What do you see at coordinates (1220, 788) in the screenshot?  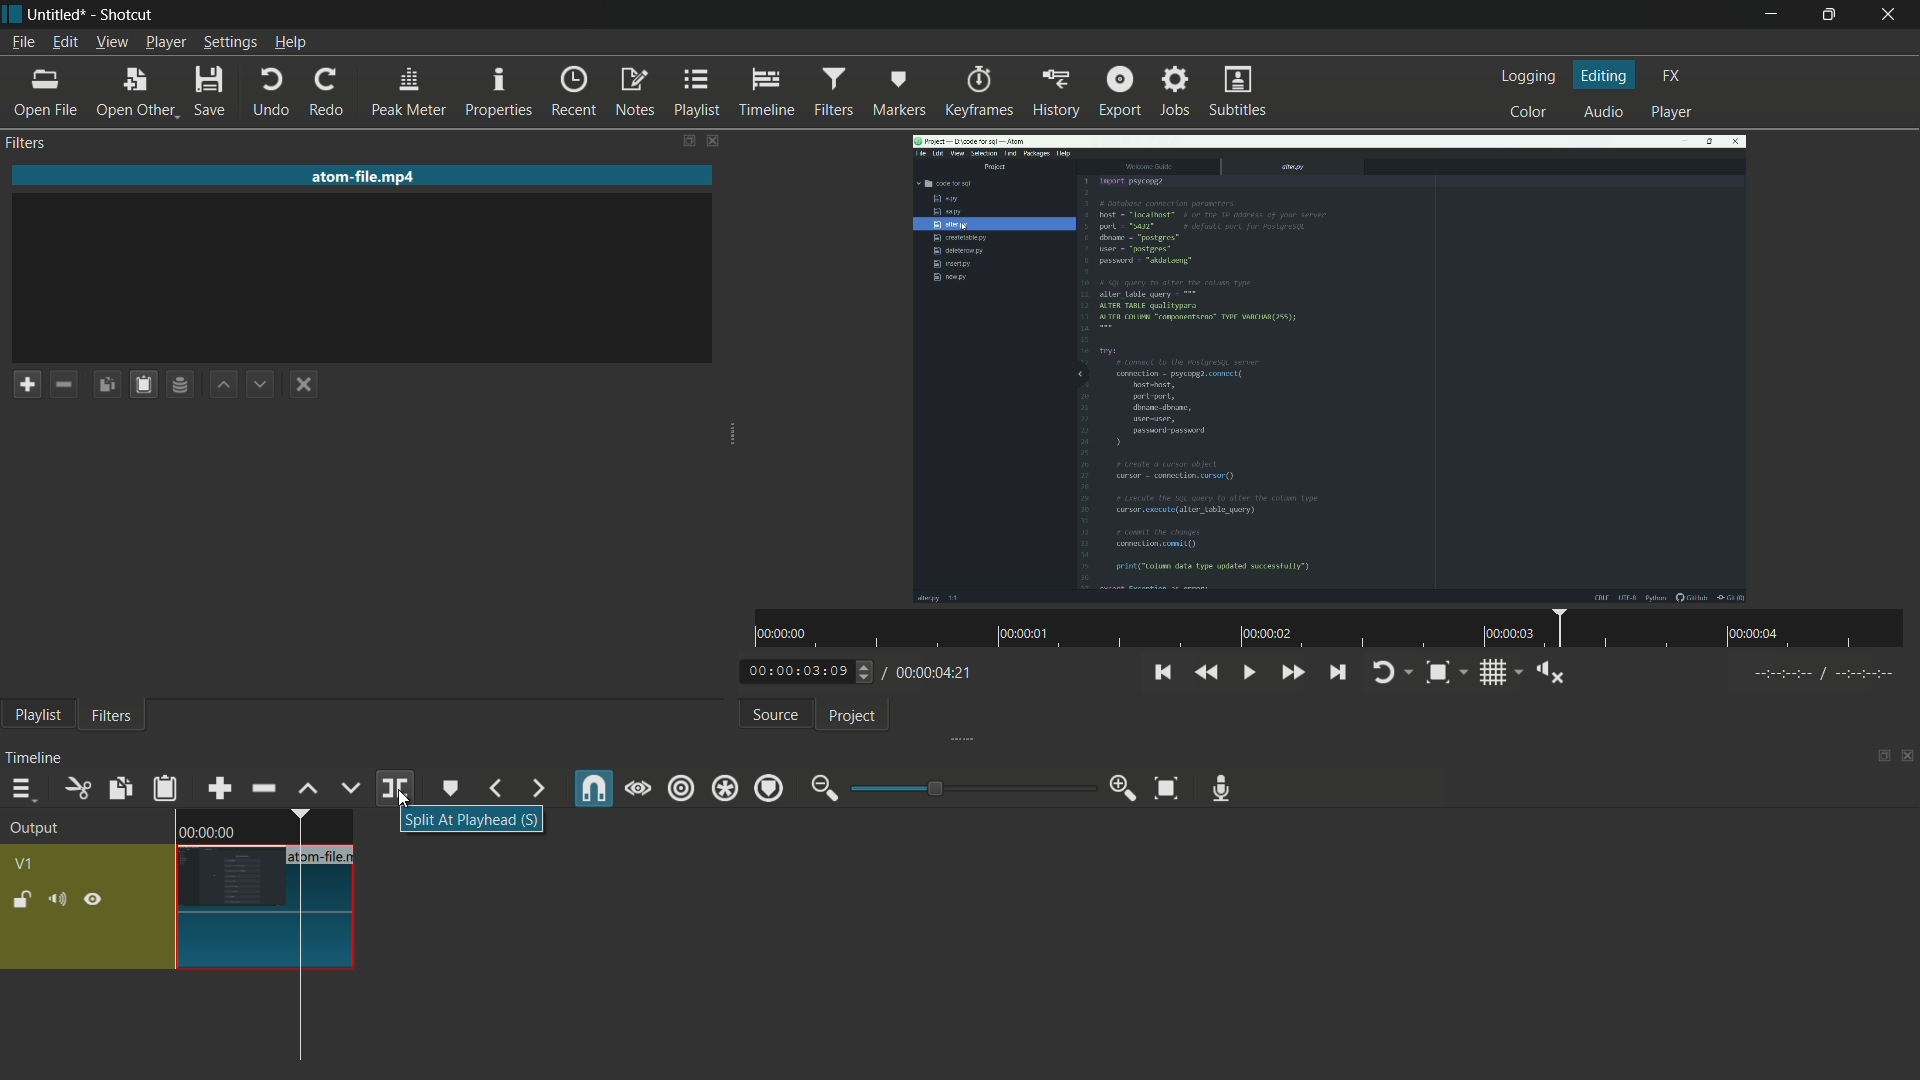 I see `record audio` at bounding box center [1220, 788].